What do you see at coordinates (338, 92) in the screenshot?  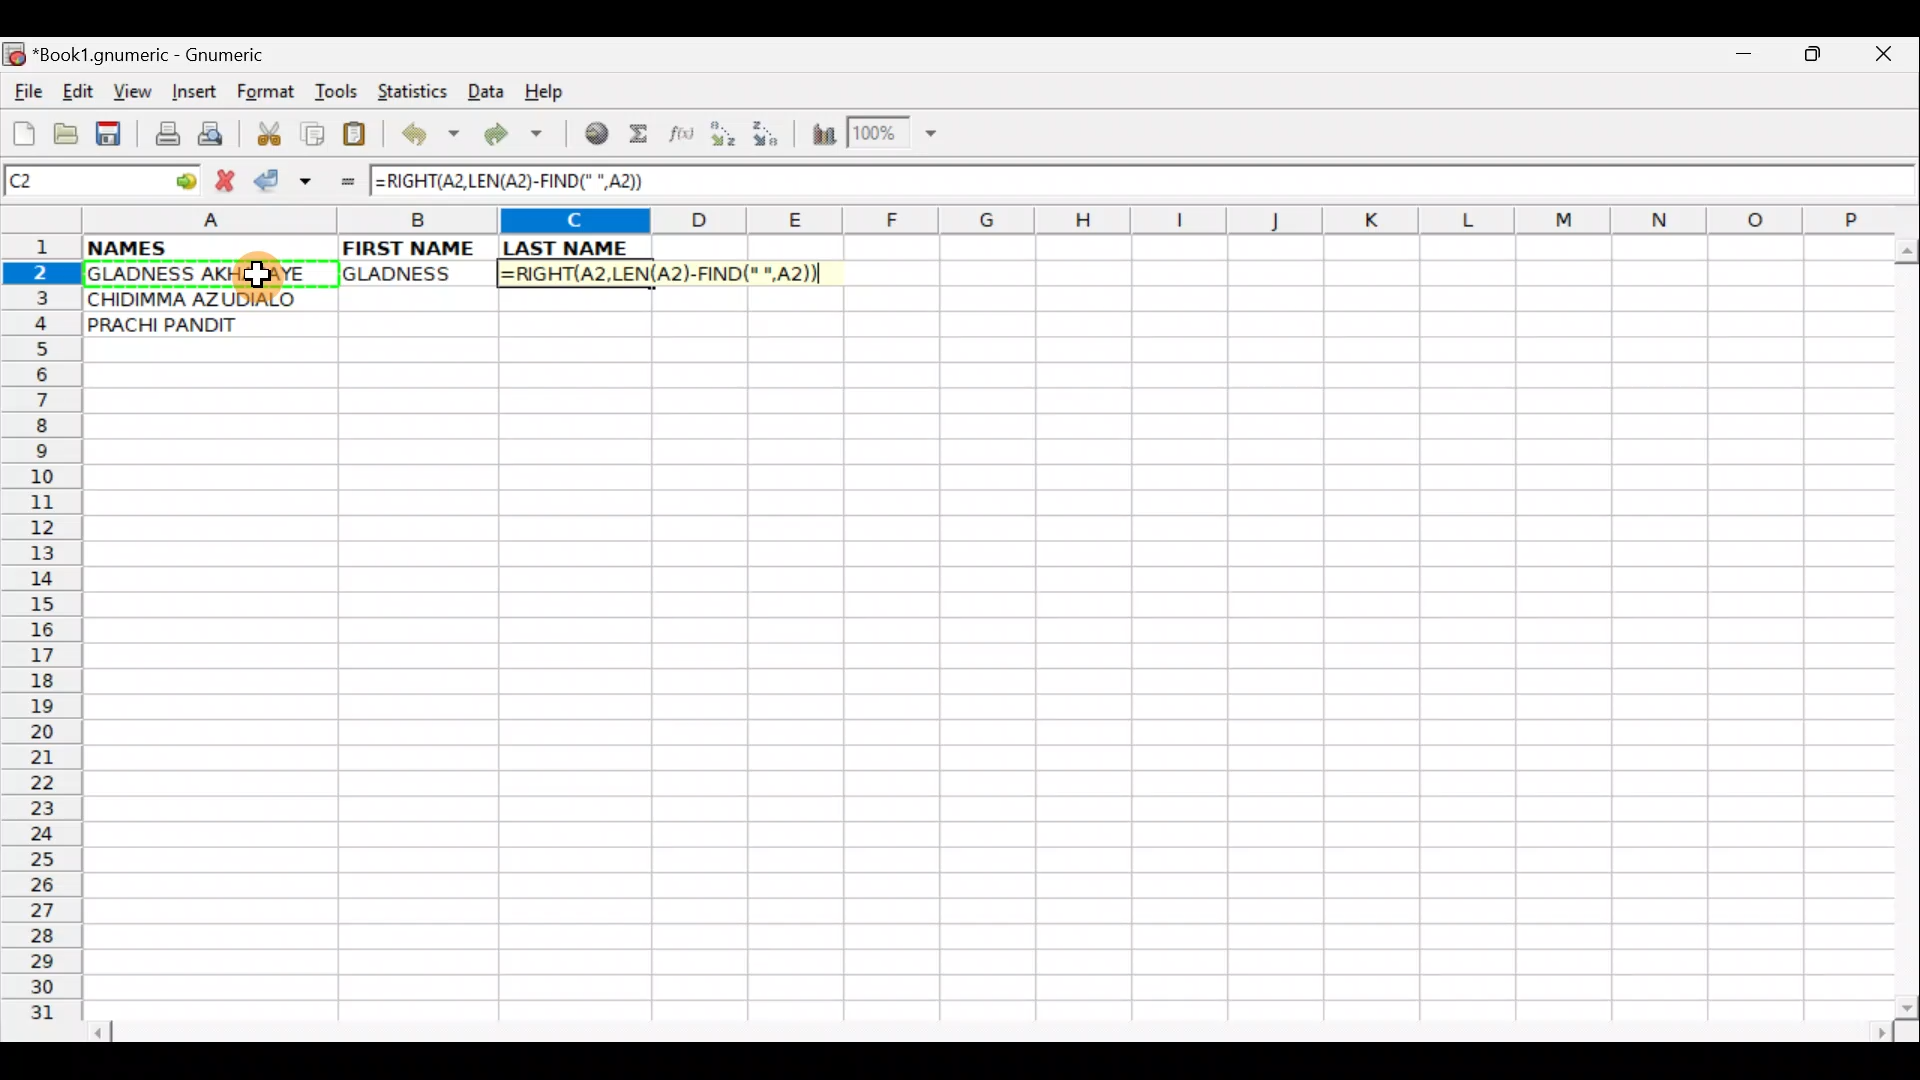 I see `Tools` at bounding box center [338, 92].